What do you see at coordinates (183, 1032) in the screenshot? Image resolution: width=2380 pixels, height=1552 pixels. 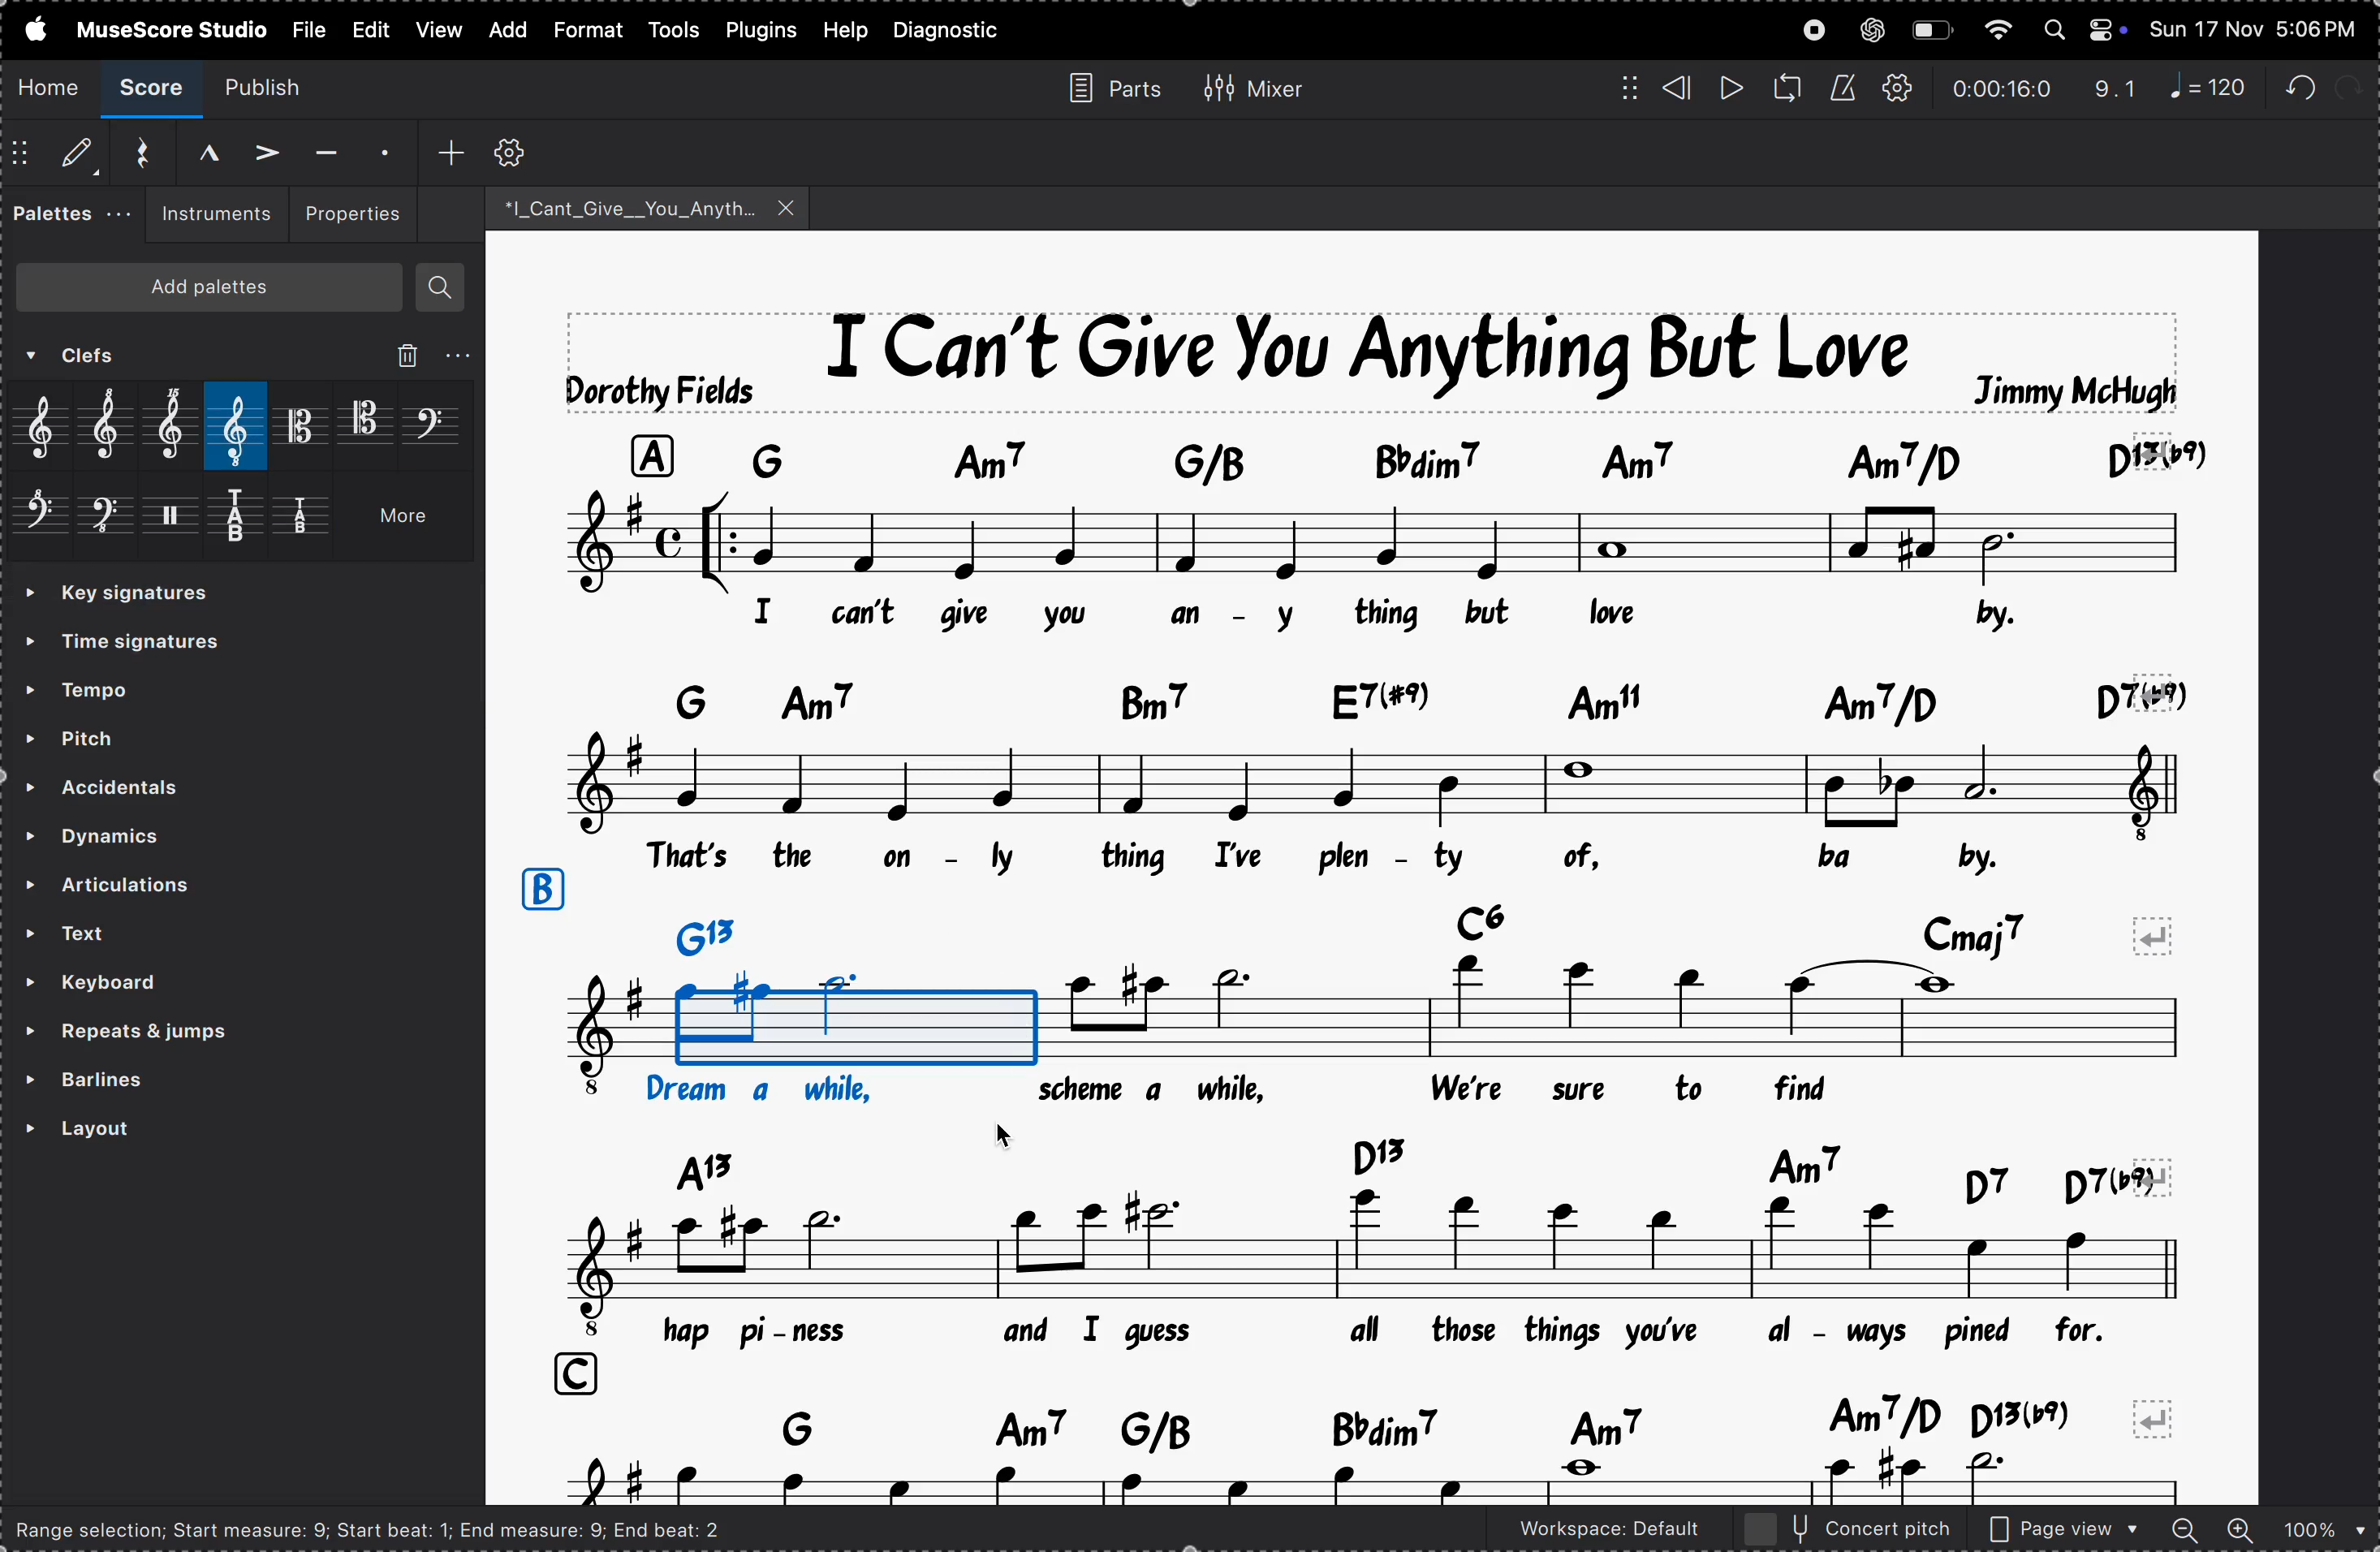 I see `repeats and jumps` at bounding box center [183, 1032].